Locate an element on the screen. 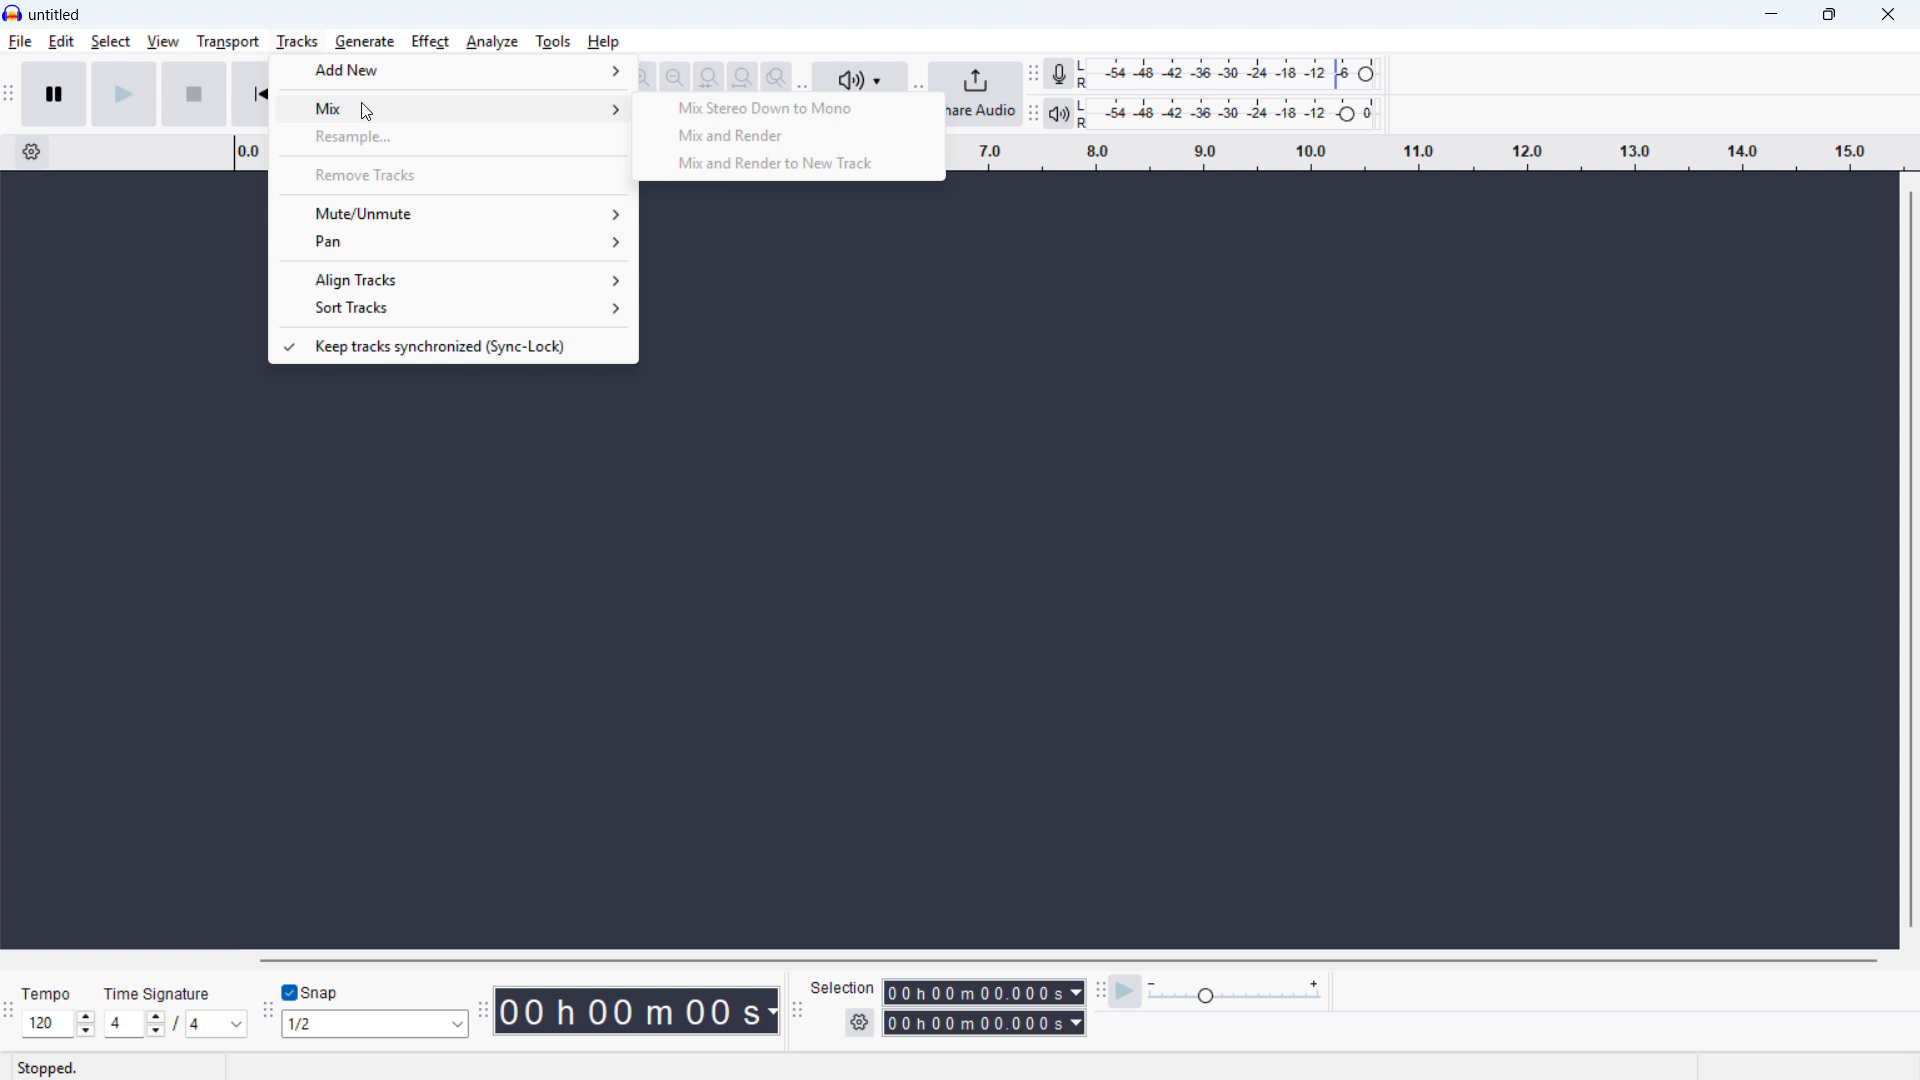 Image resolution: width=1920 pixels, height=1080 pixels. Mix and render to new track  is located at coordinates (788, 165).